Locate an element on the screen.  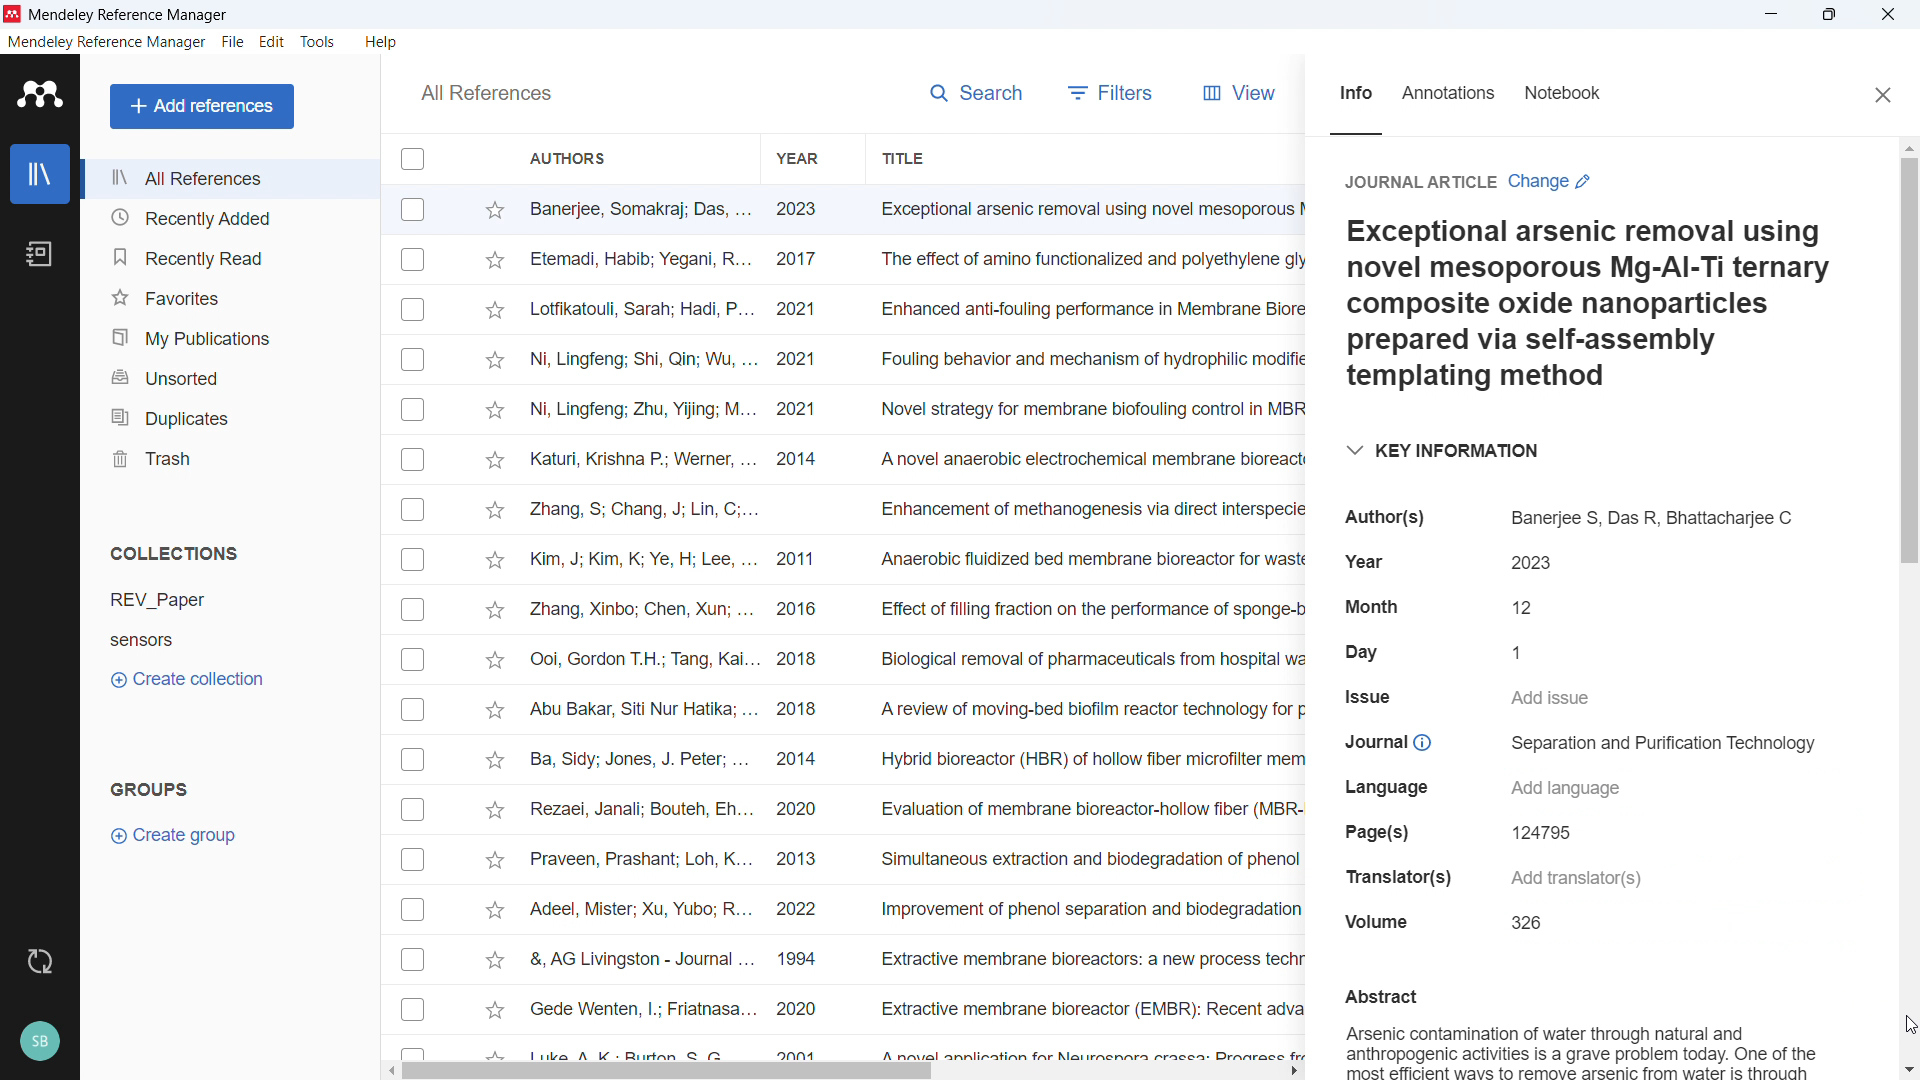
click to select individual entry is located at coordinates (415, 1049).